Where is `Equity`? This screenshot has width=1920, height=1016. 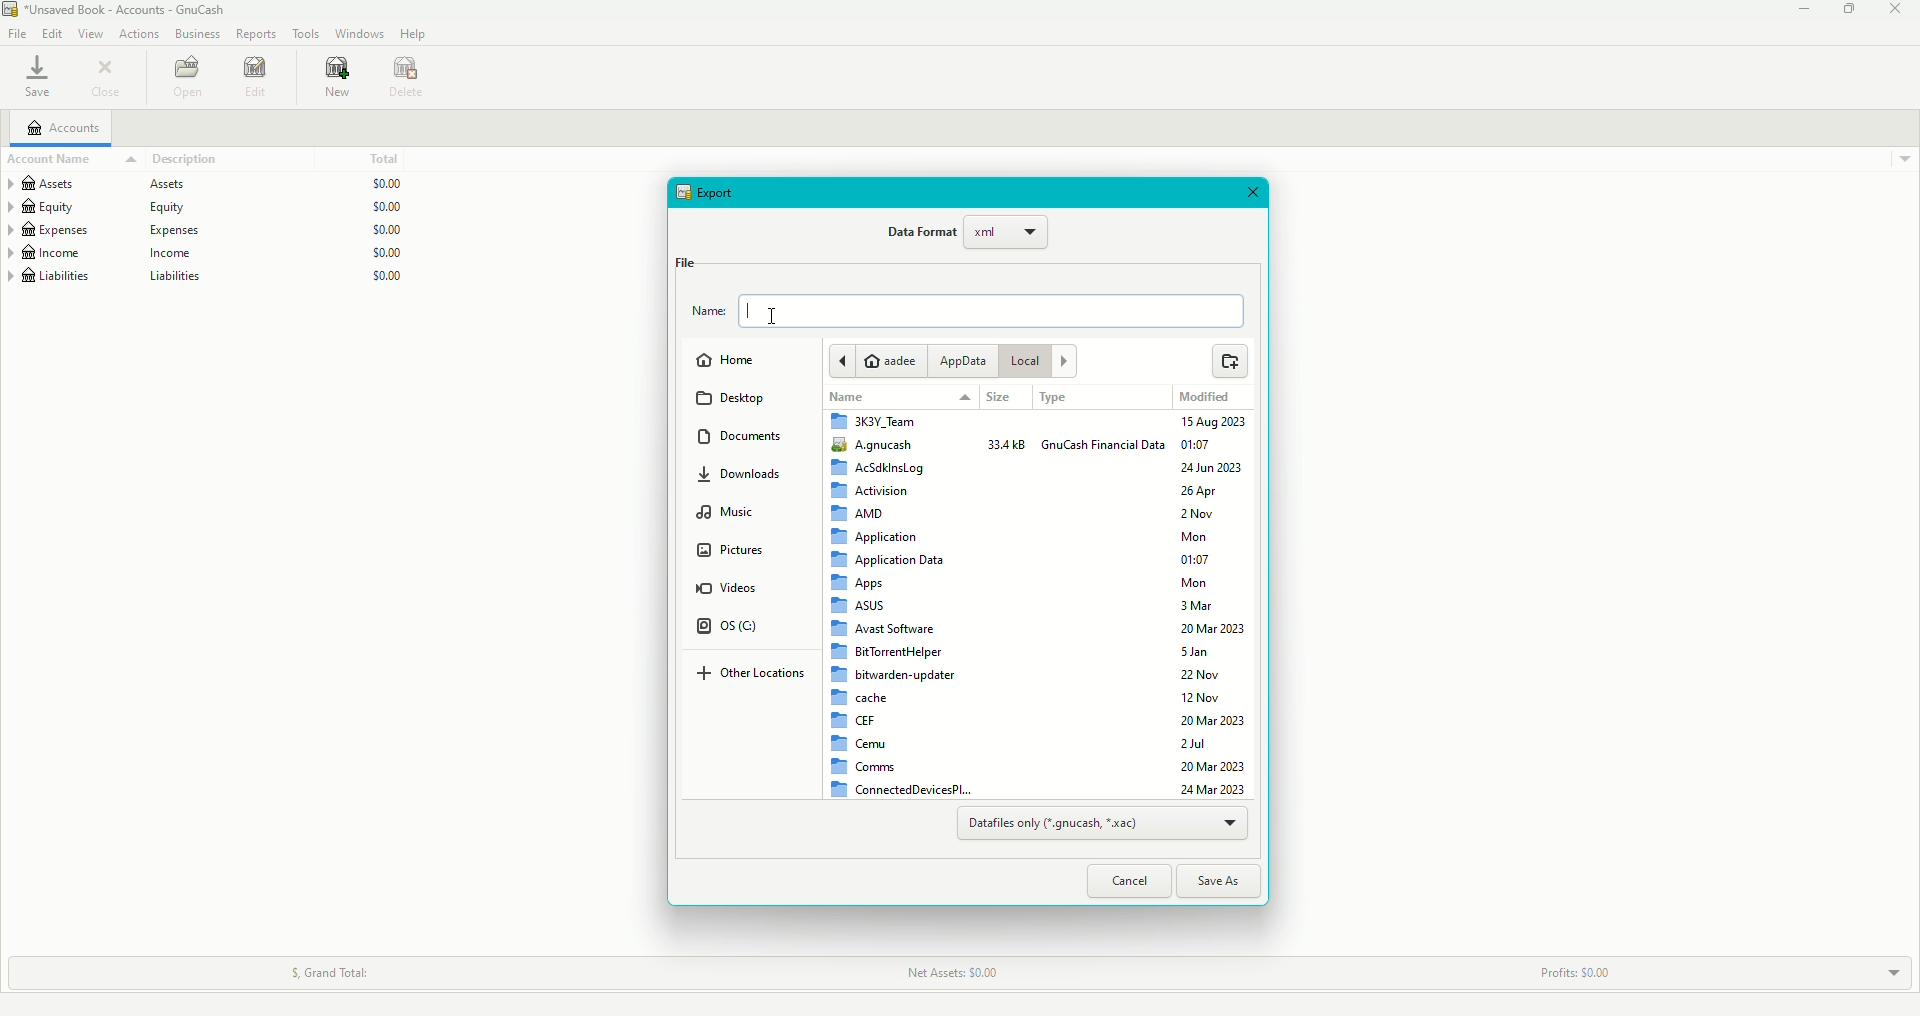
Equity is located at coordinates (218, 204).